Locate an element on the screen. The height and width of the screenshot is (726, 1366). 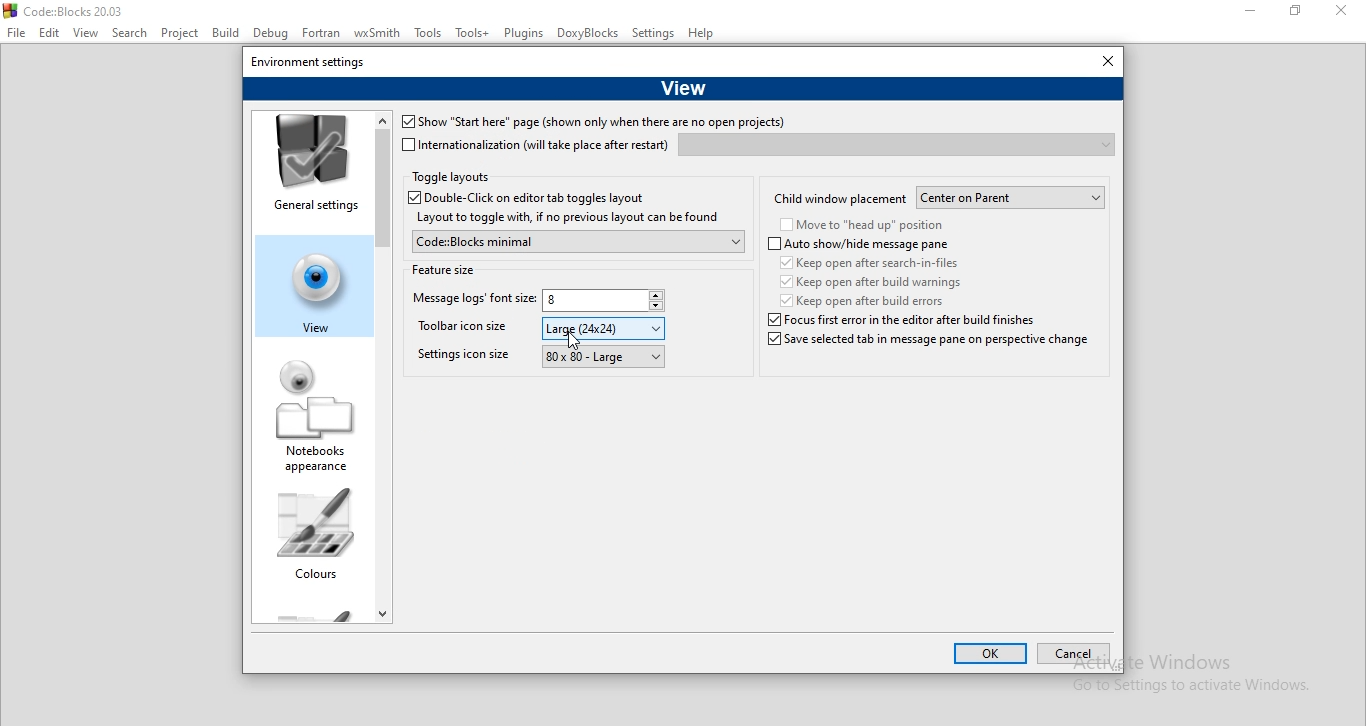
Save selected tab in message pane on perspective change is located at coordinates (926, 346).